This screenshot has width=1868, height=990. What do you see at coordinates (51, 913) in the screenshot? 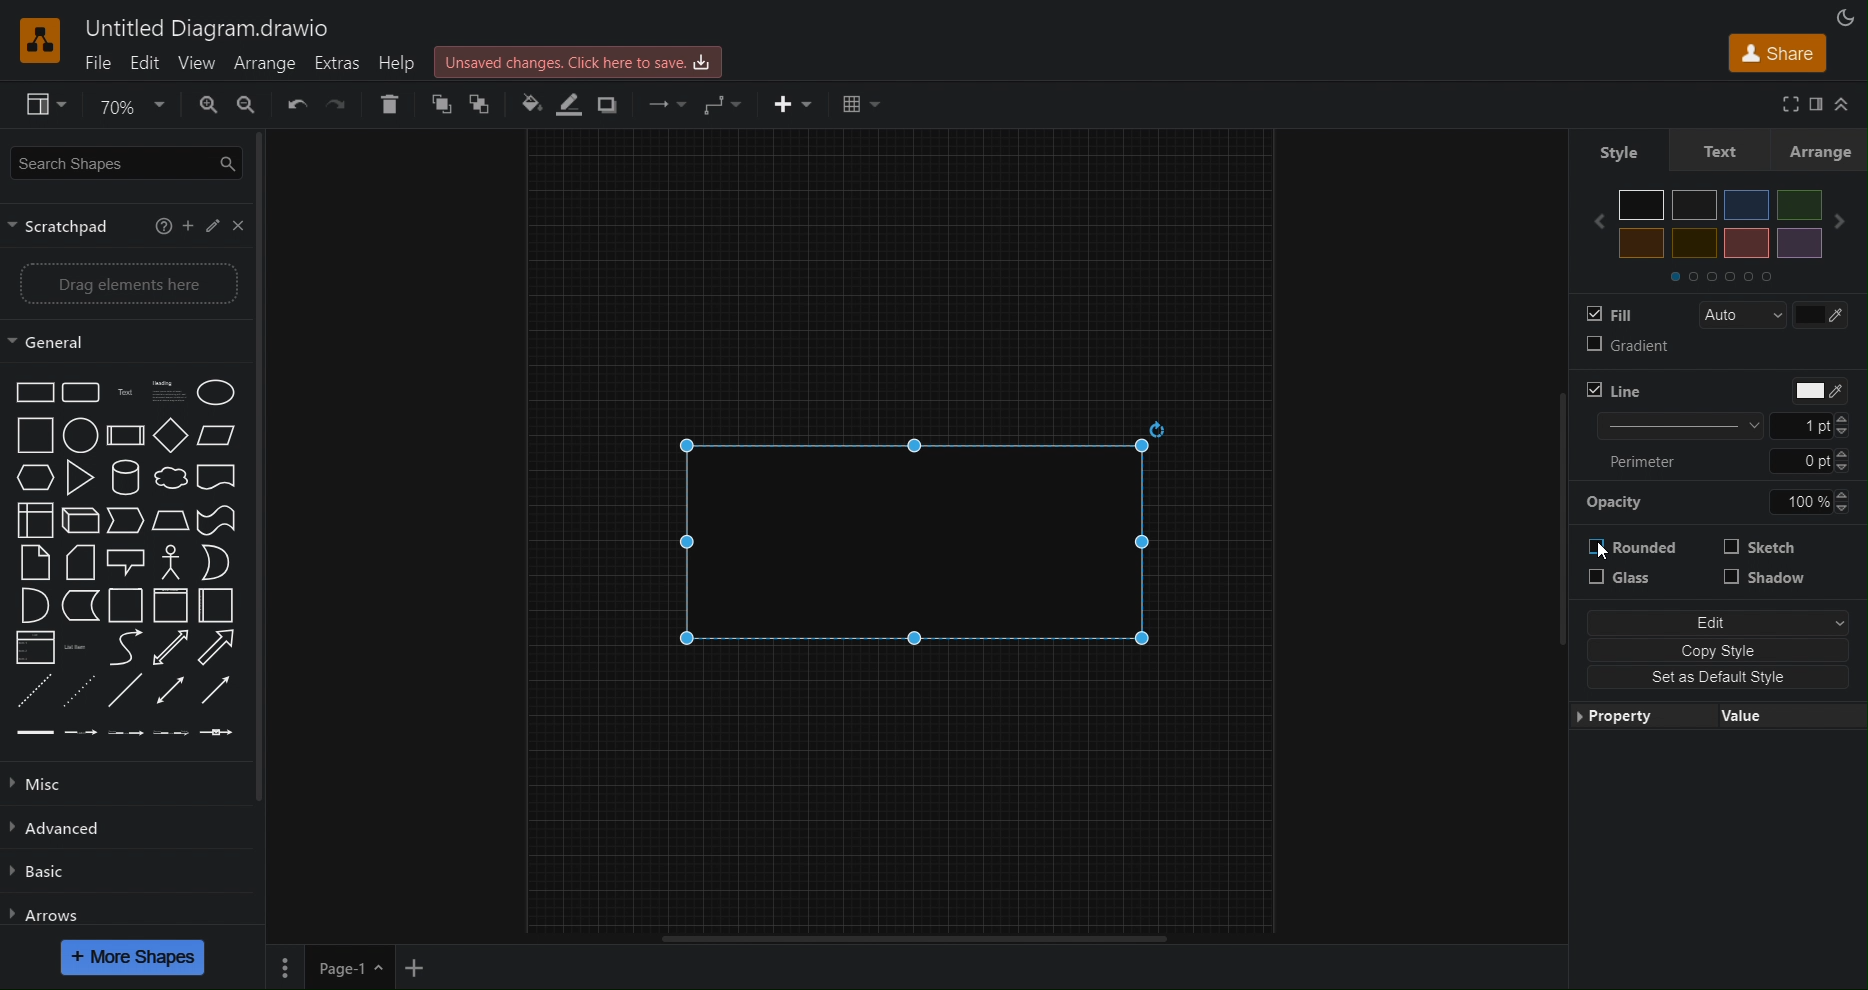
I see `Arrows` at bounding box center [51, 913].